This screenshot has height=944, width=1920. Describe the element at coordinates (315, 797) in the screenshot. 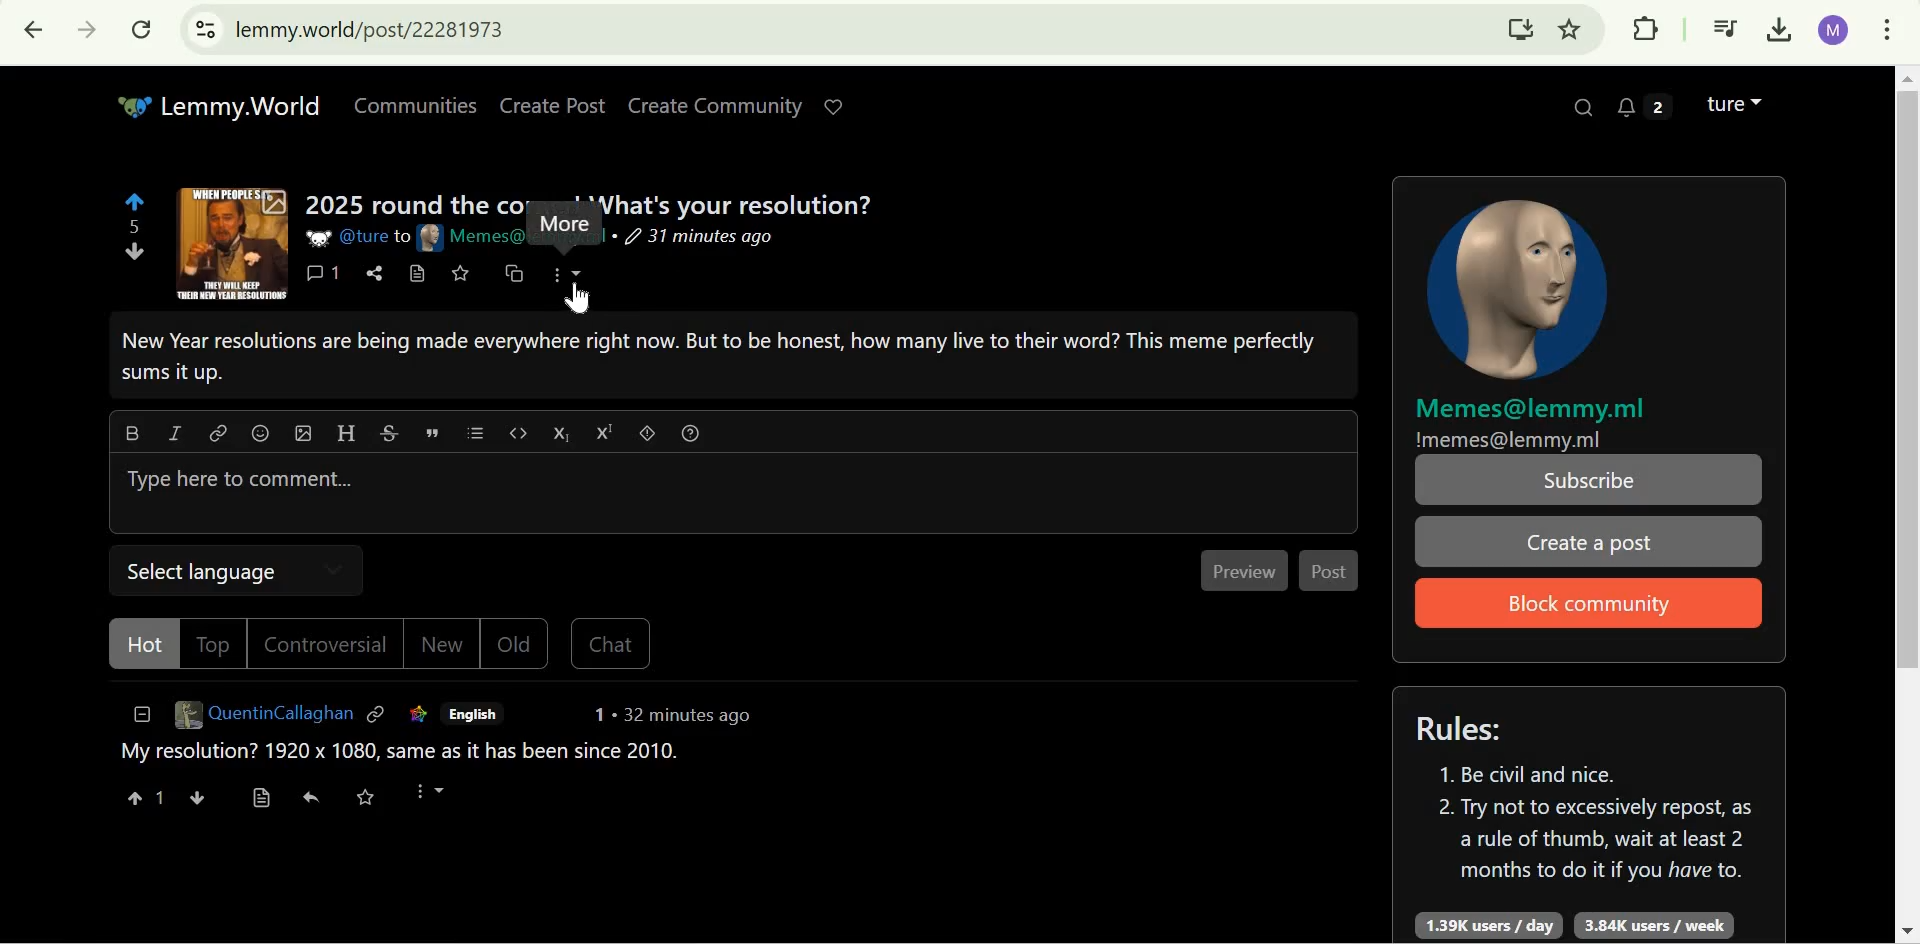

I see `reply` at that location.